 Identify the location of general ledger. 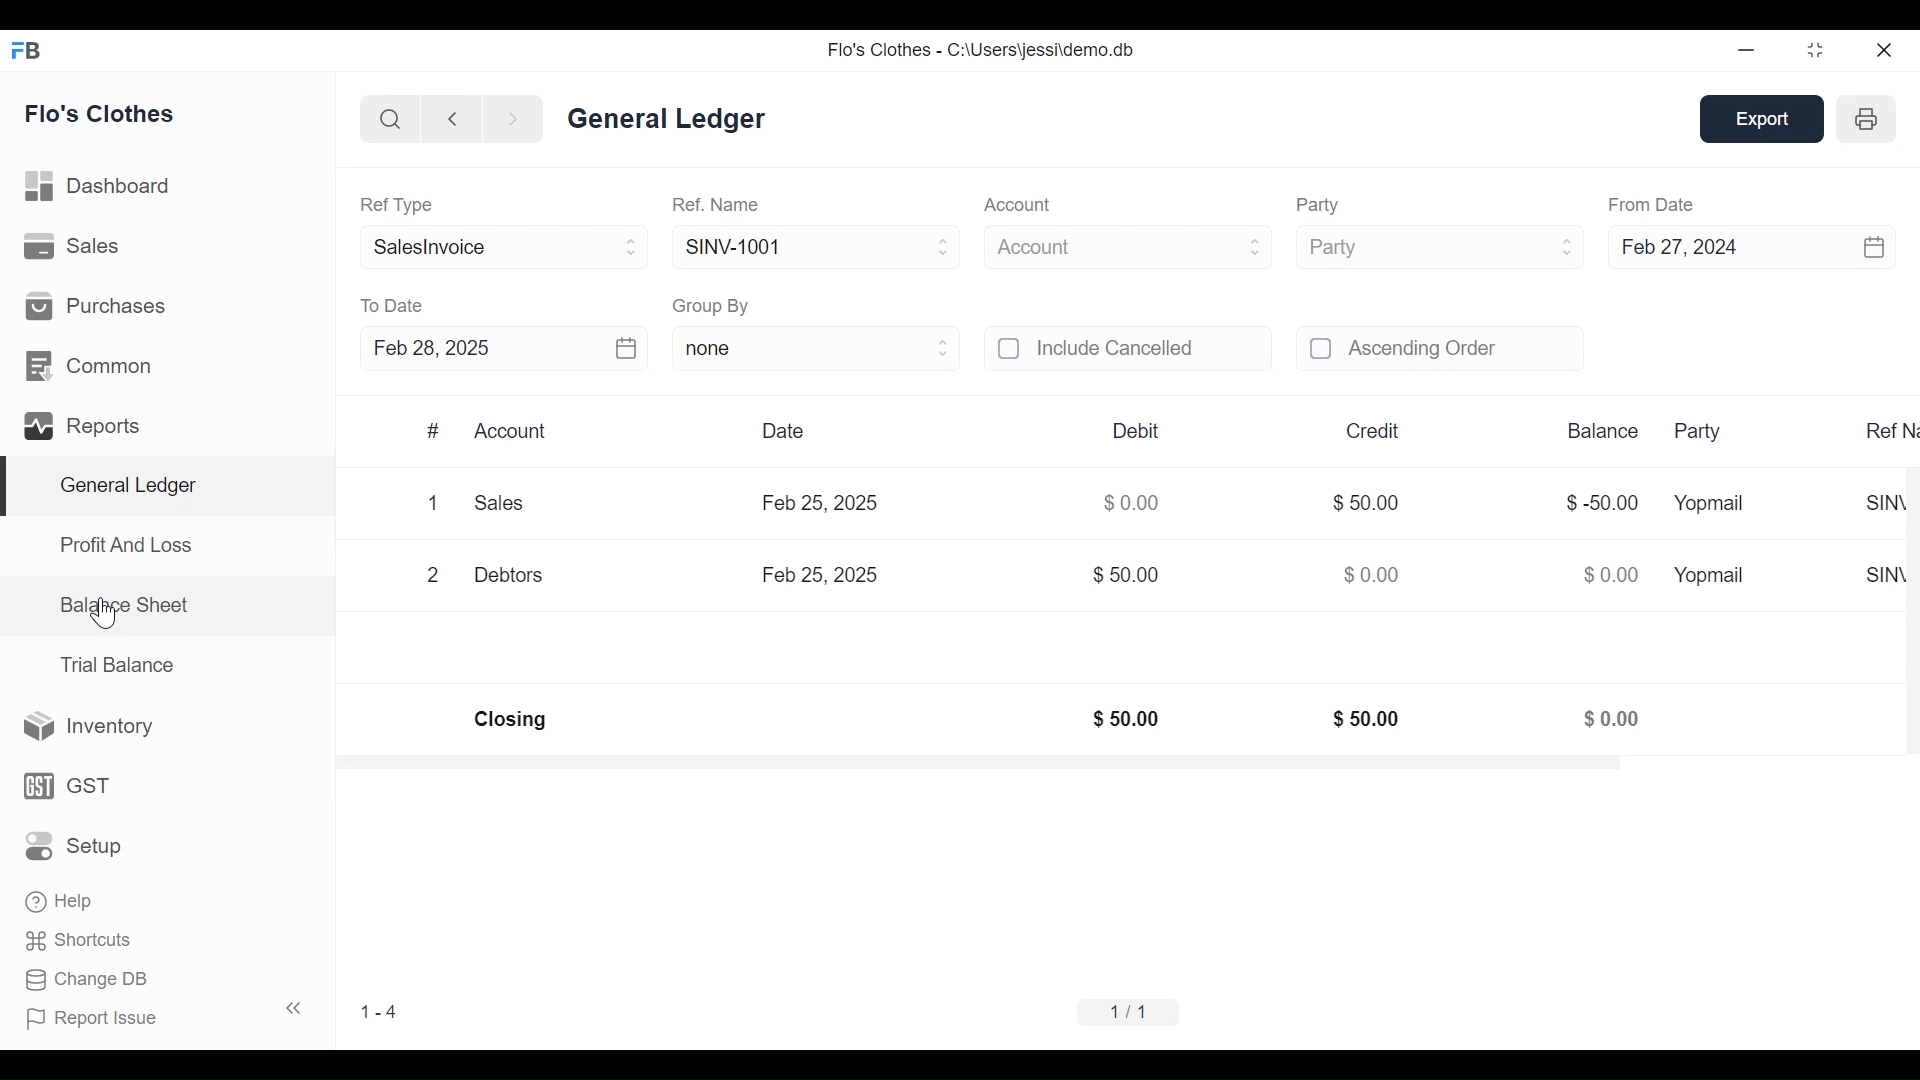
(665, 117).